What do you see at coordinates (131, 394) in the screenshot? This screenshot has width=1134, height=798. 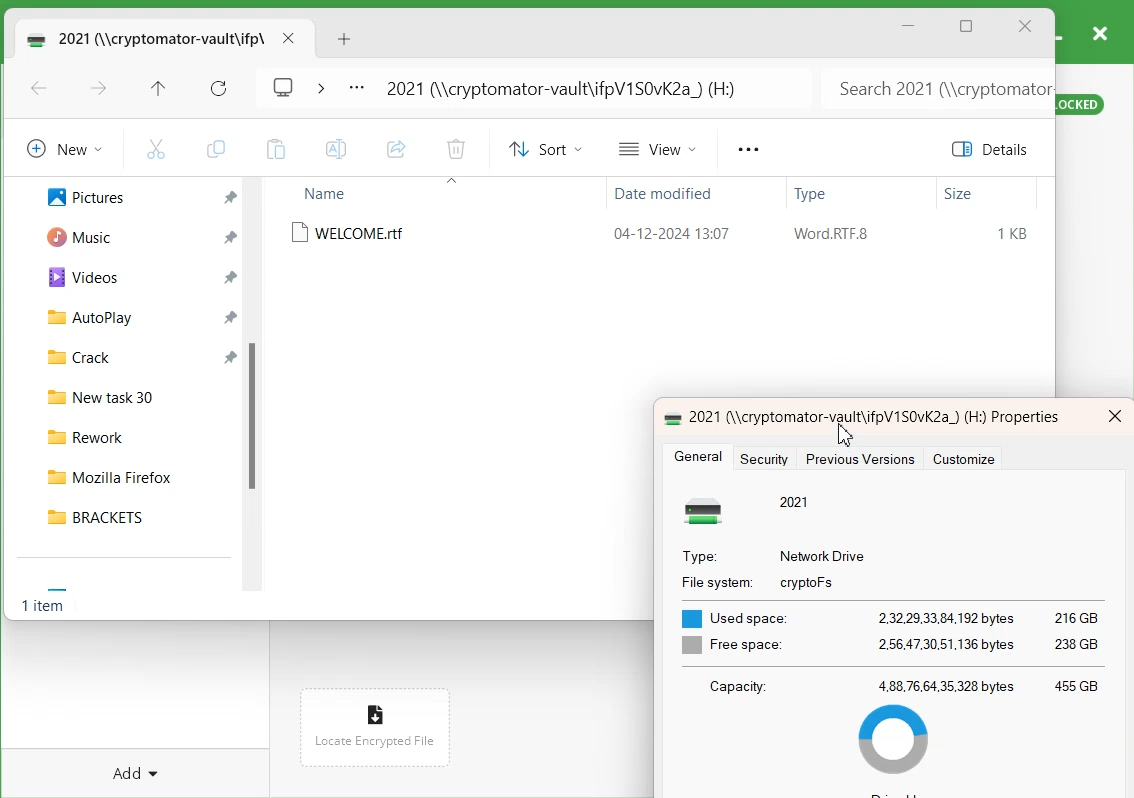 I see `New task 30` at bounding box center [131, 394].